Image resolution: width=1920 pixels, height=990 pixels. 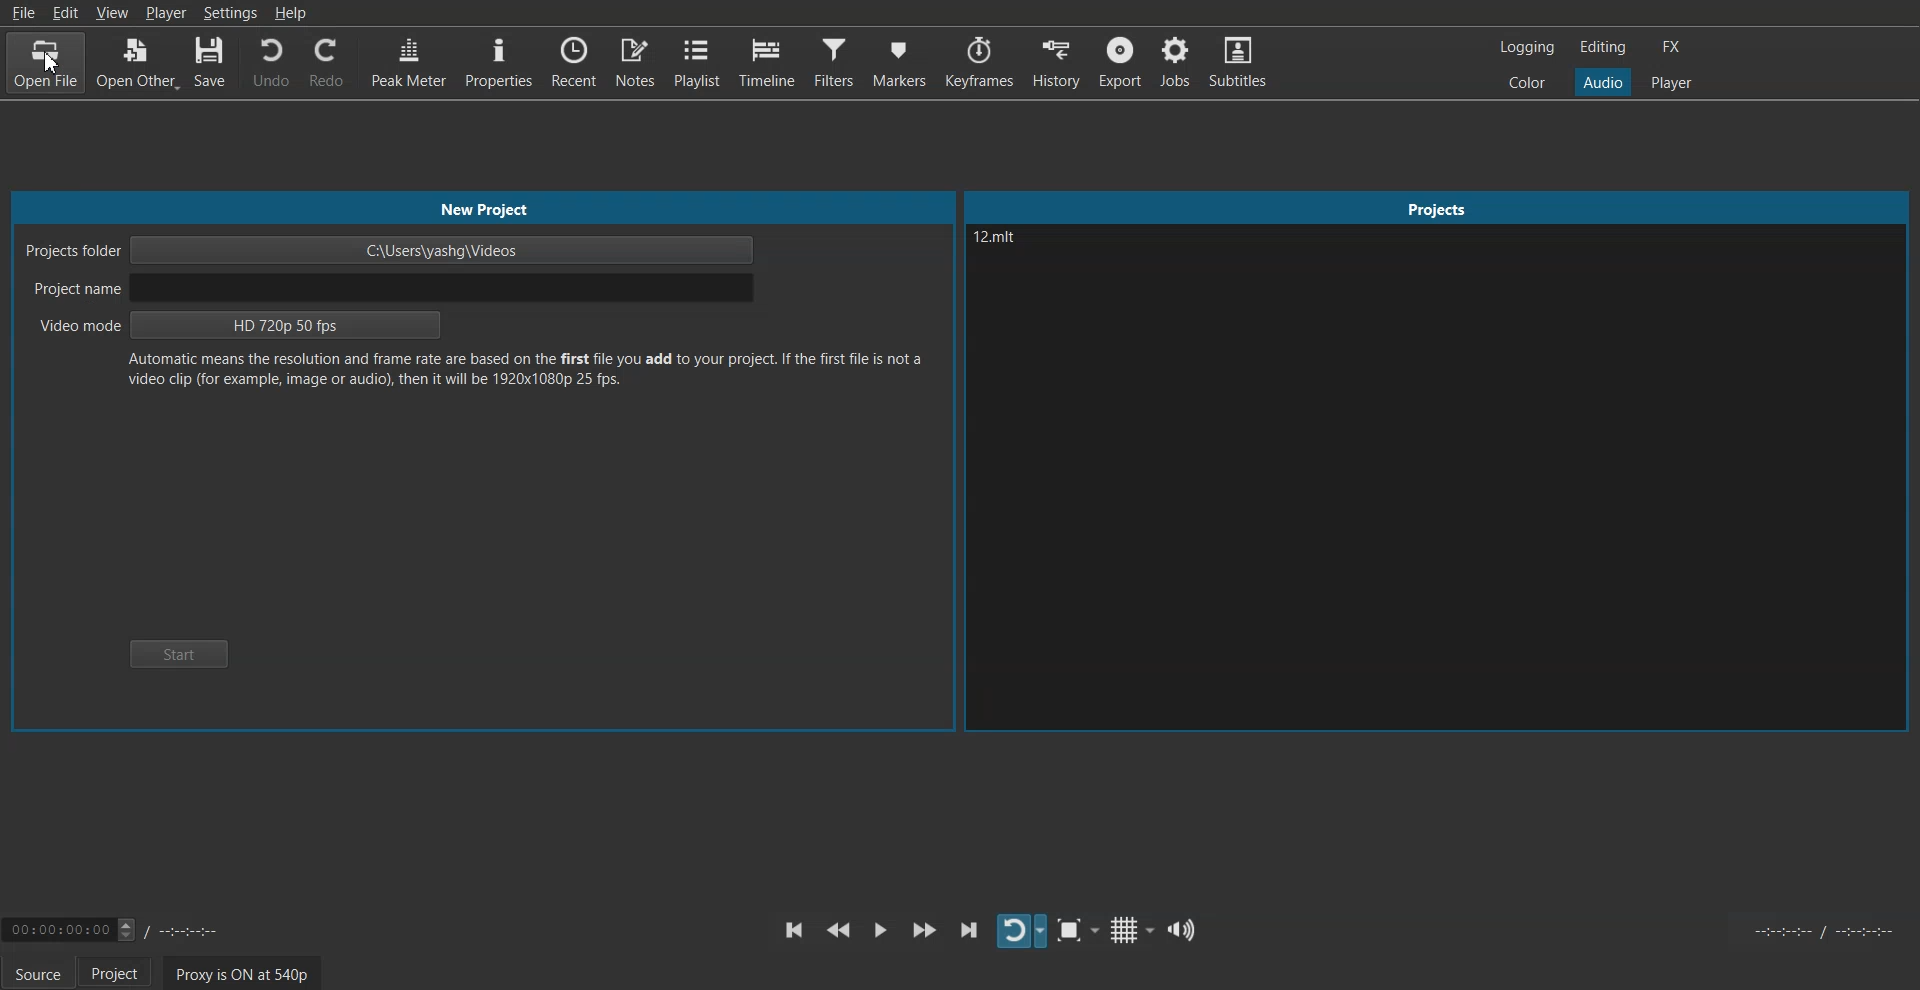 I want to click on Filter, so click(x=834, y=62).